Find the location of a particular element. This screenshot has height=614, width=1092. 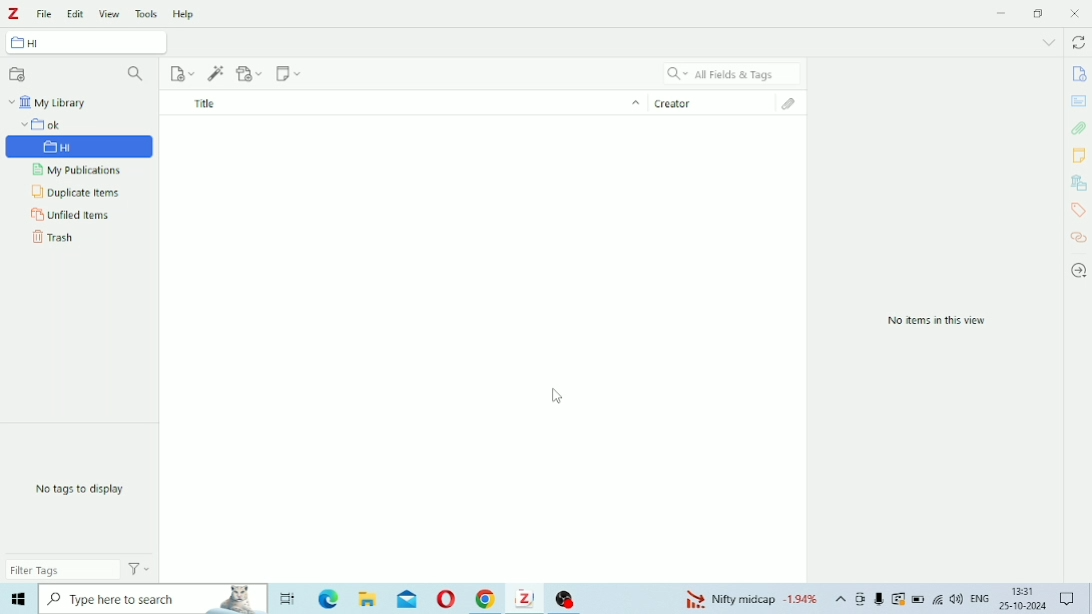

Windows is located at coordinates (18, 599).